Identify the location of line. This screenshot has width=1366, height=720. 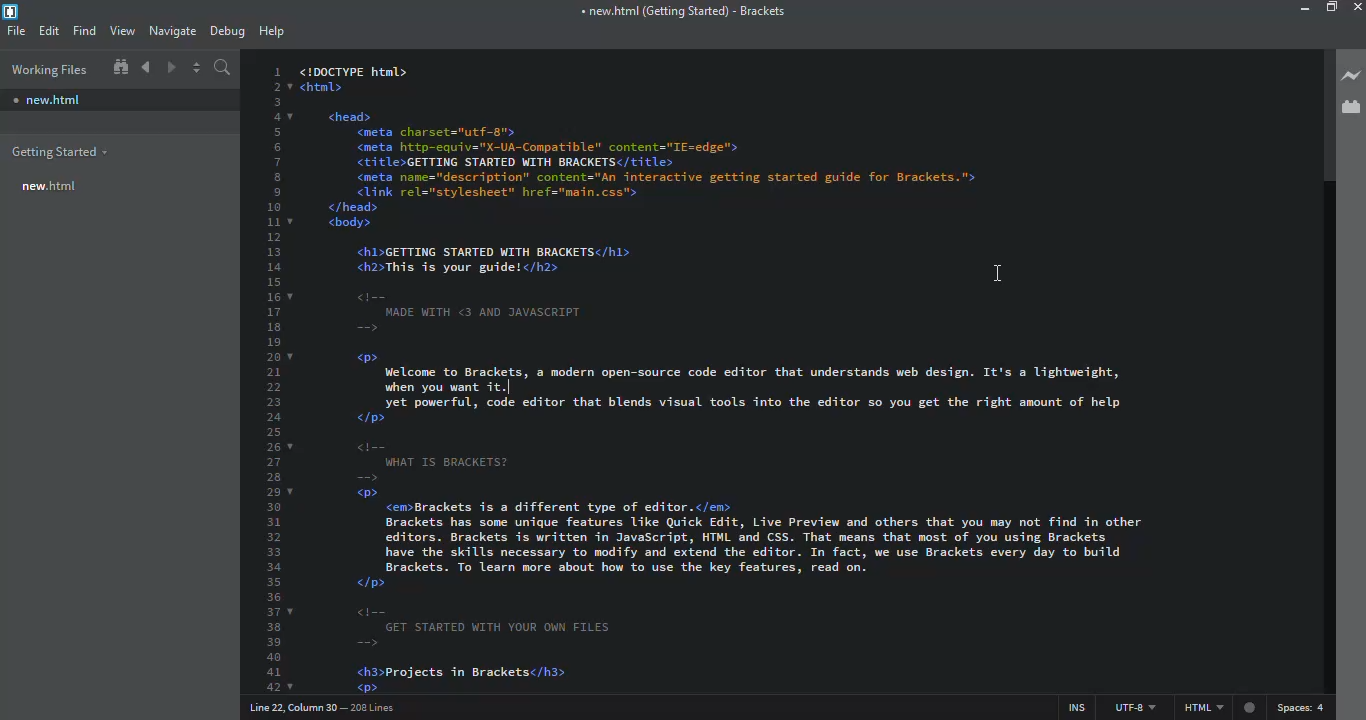
(320, 707).